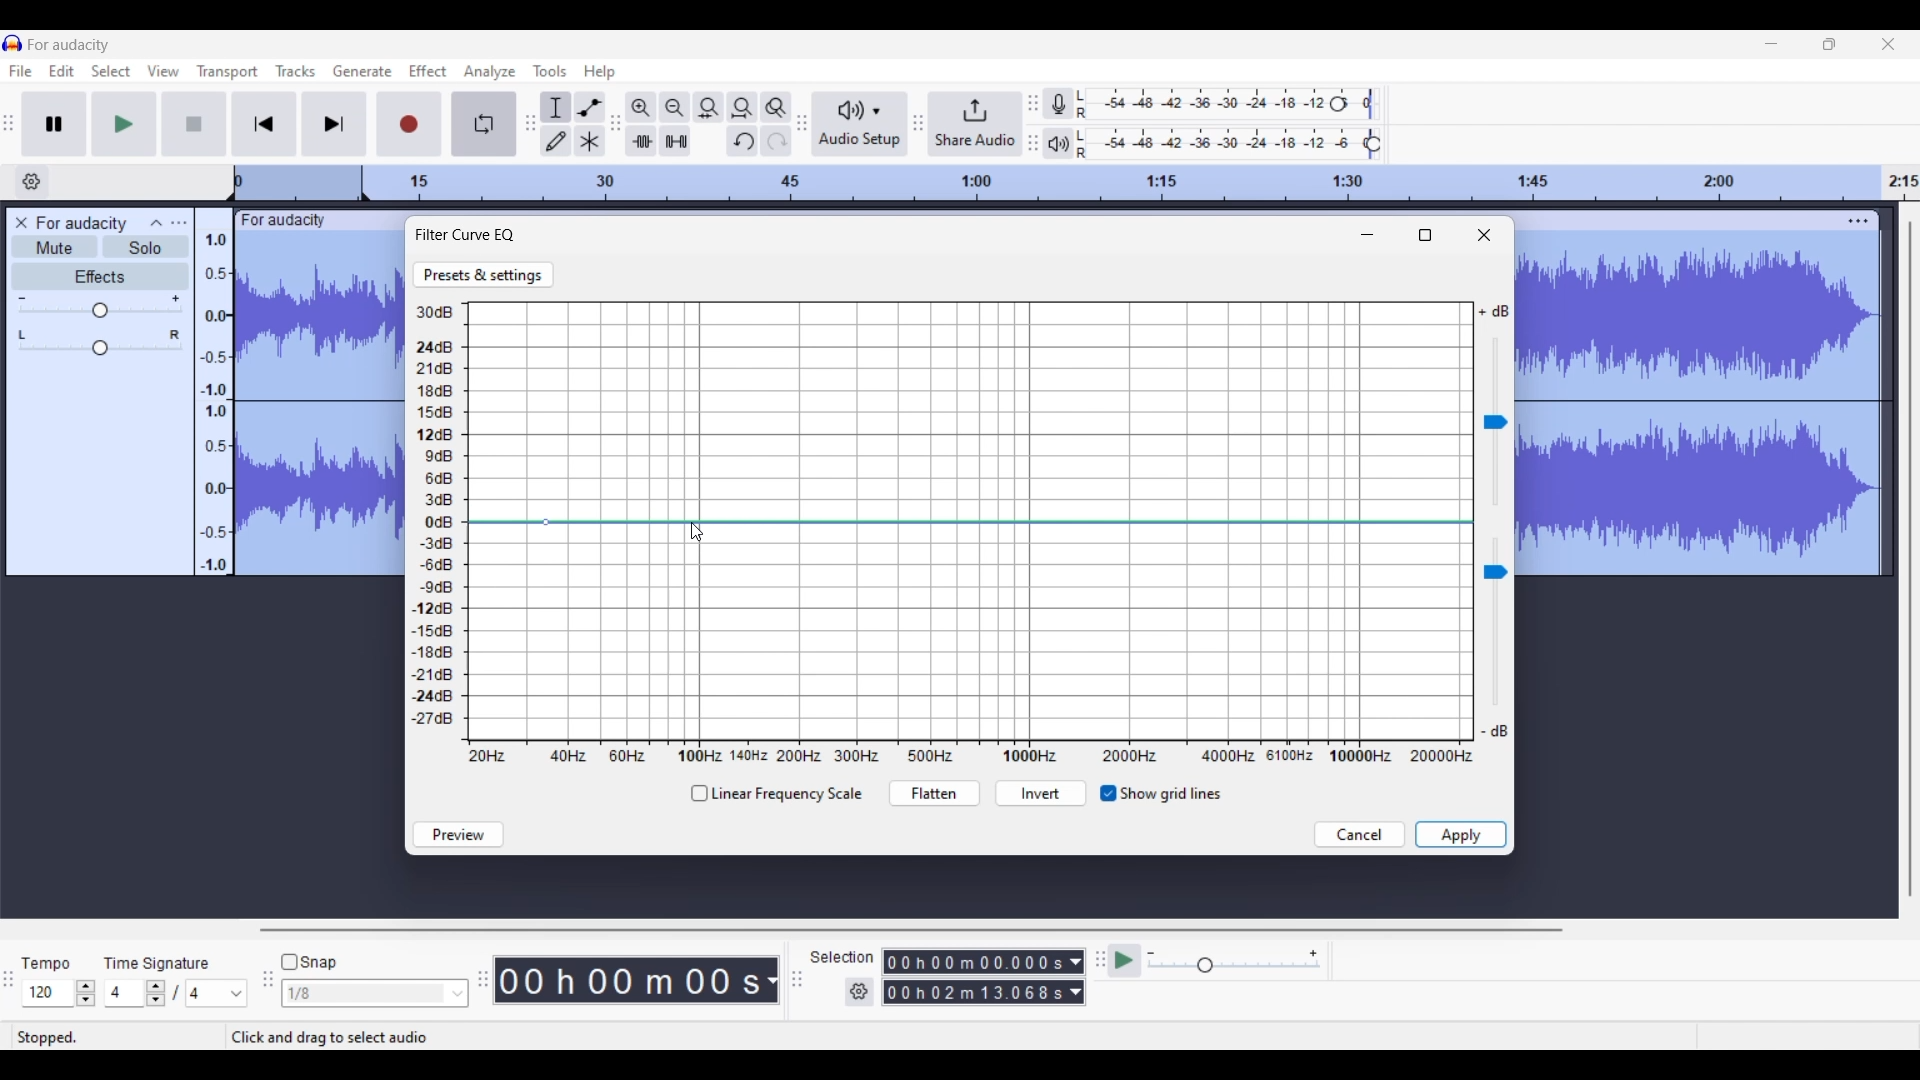 This screenshot has width=1920, height=1080. Describe the element at coordinates (599, 72) in the screenshot. I see `Help menu` at that location.